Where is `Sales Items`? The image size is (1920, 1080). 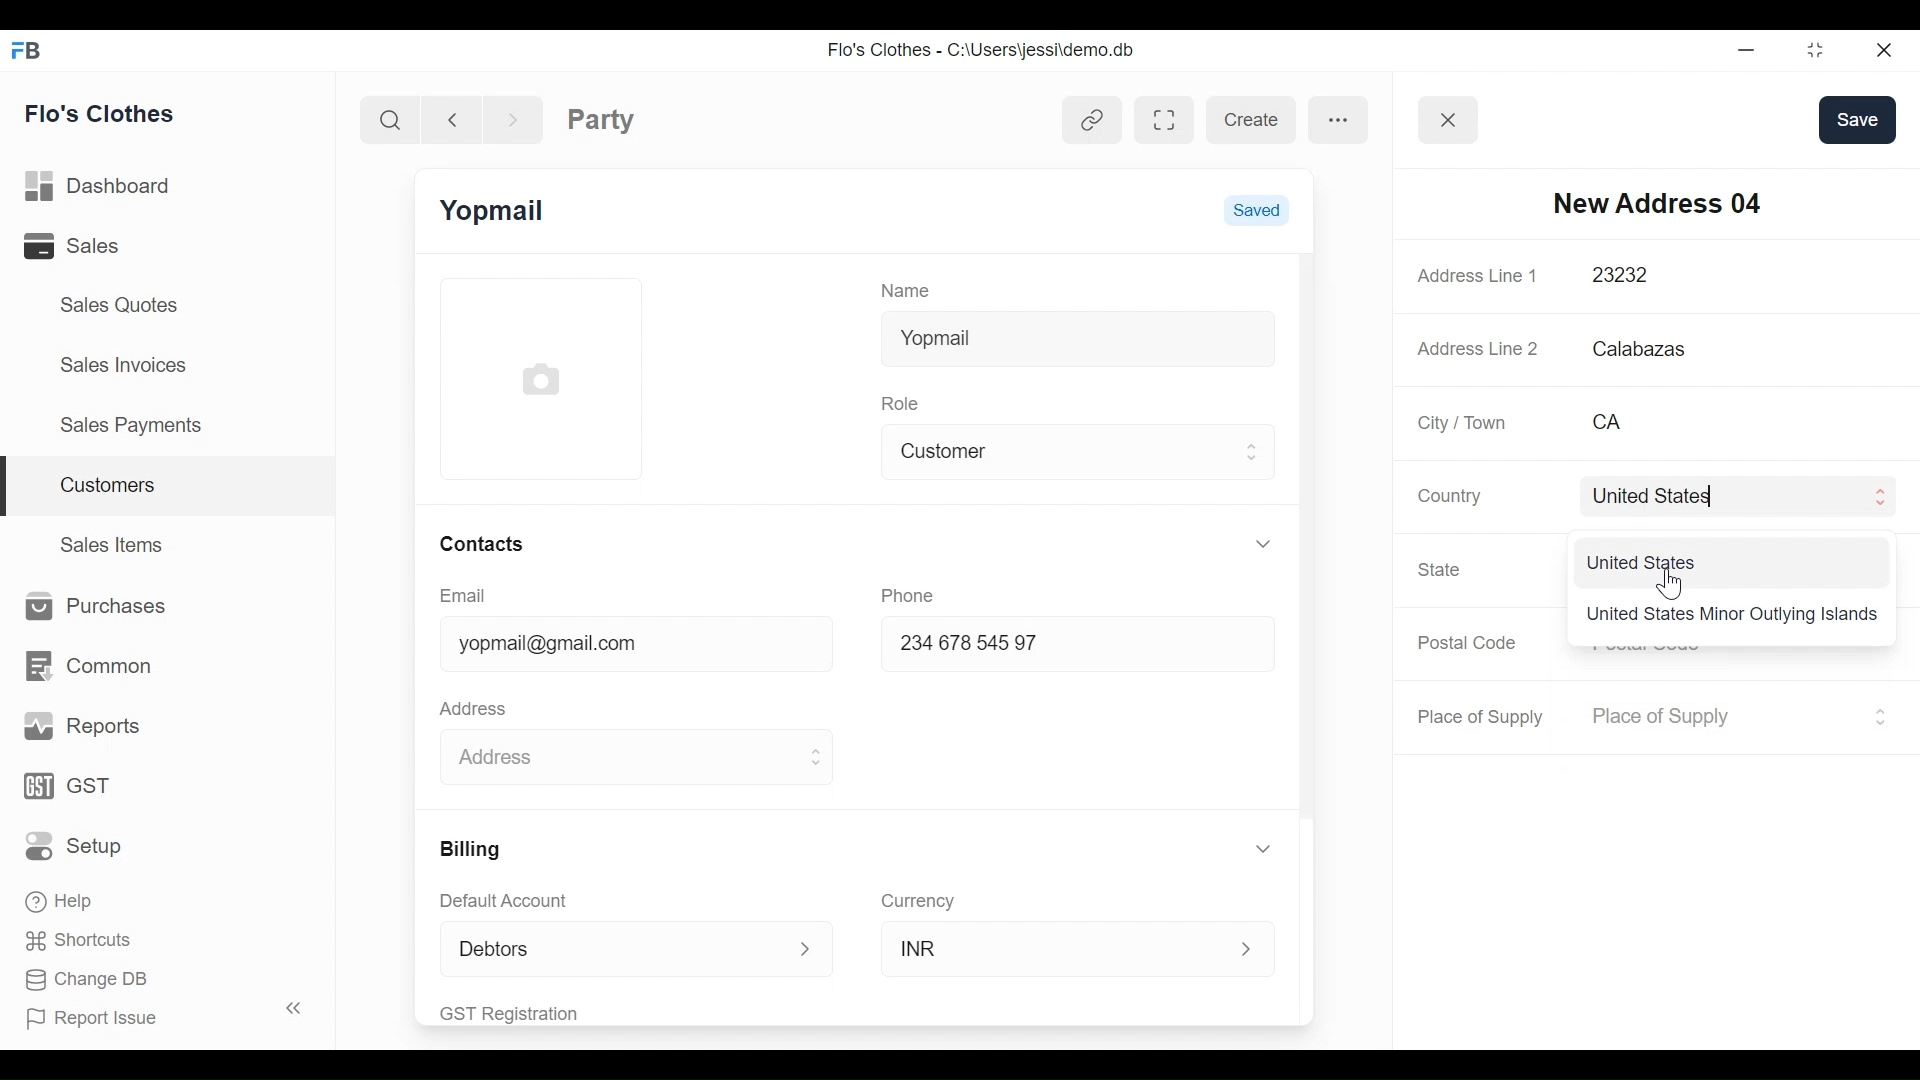 Sales Items is located at coordinates (114, 542).